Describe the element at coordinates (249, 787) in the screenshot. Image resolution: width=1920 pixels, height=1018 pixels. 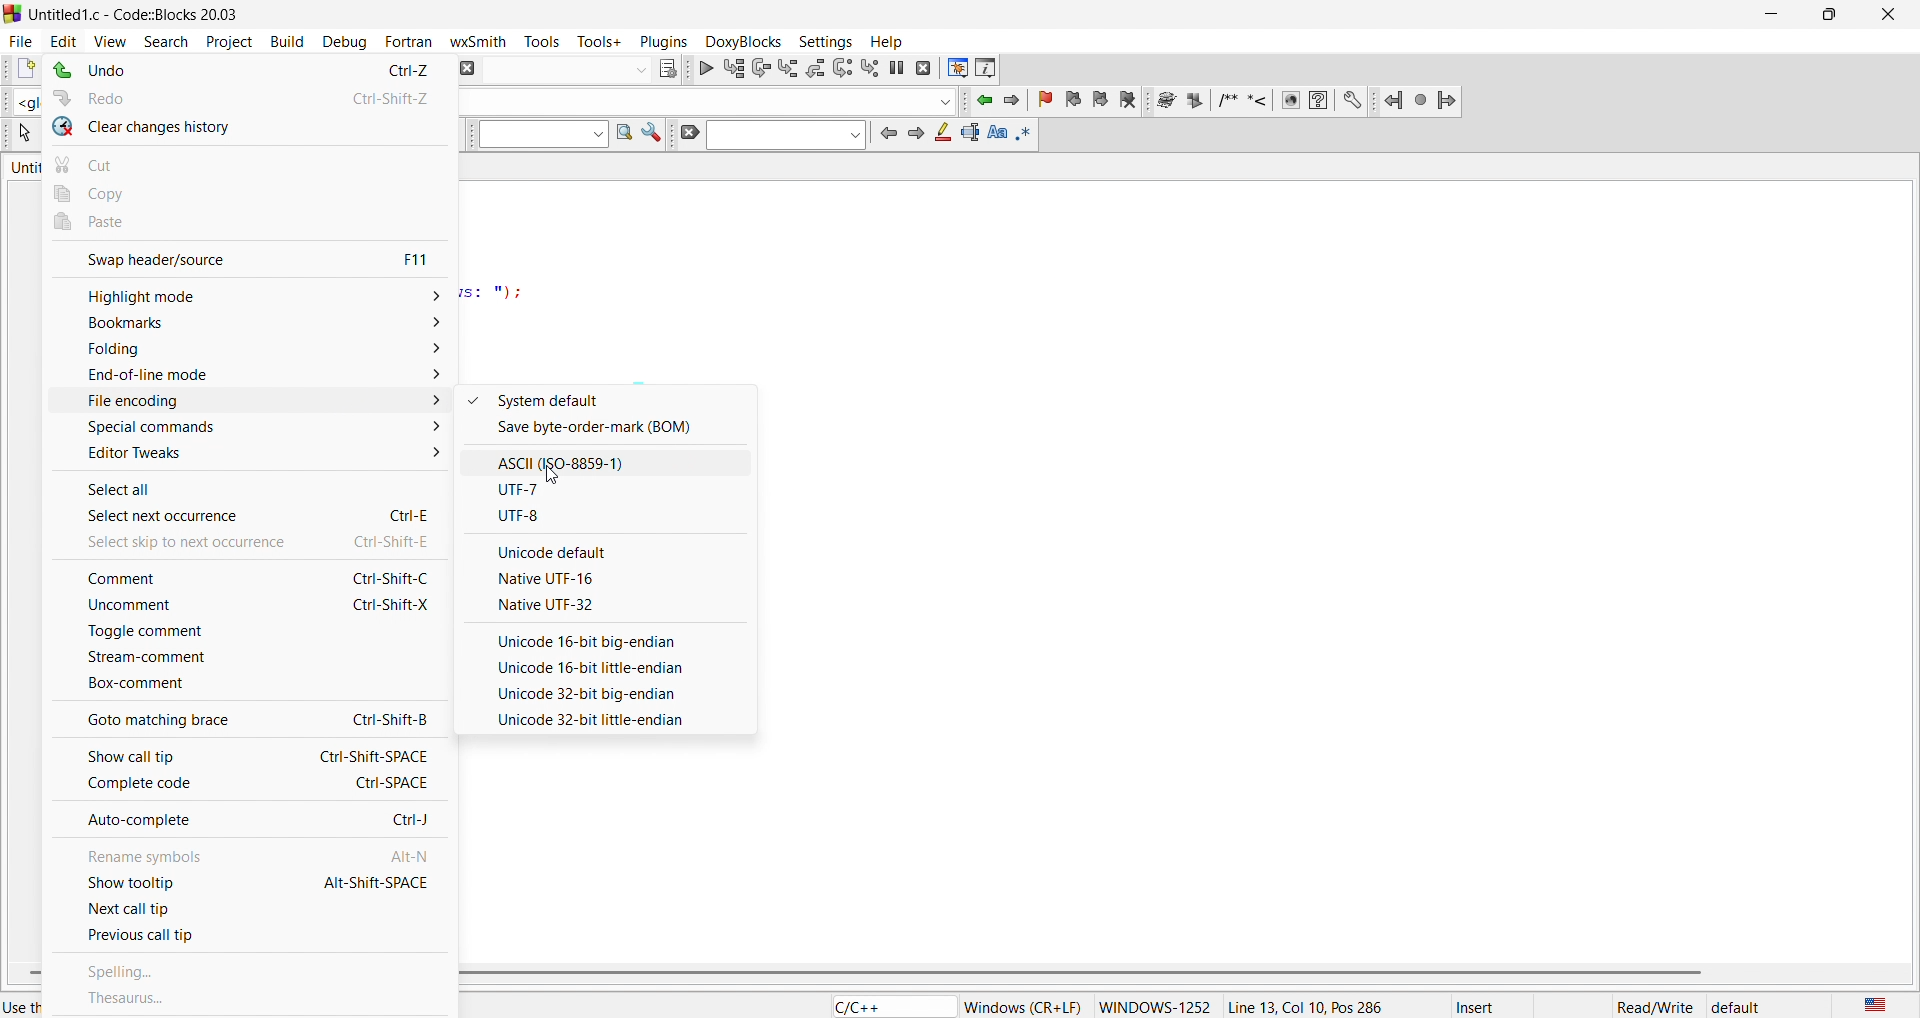
I see `complete code` at that location.